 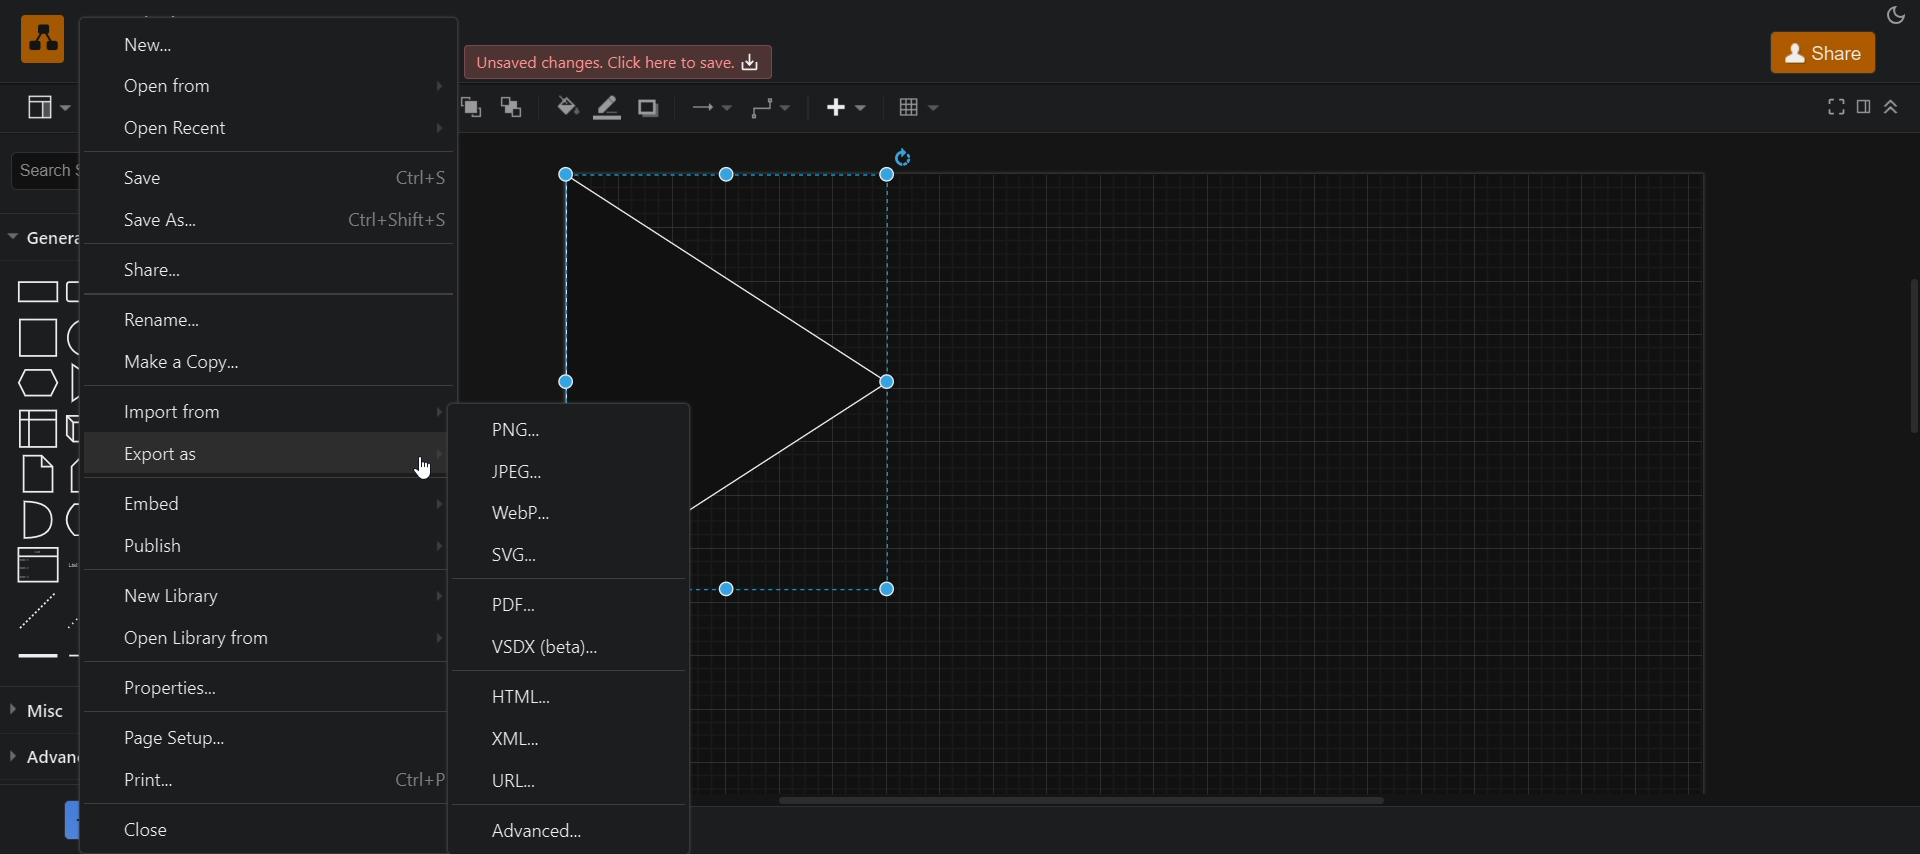 I want to click on png, so click(x=570, y=424).